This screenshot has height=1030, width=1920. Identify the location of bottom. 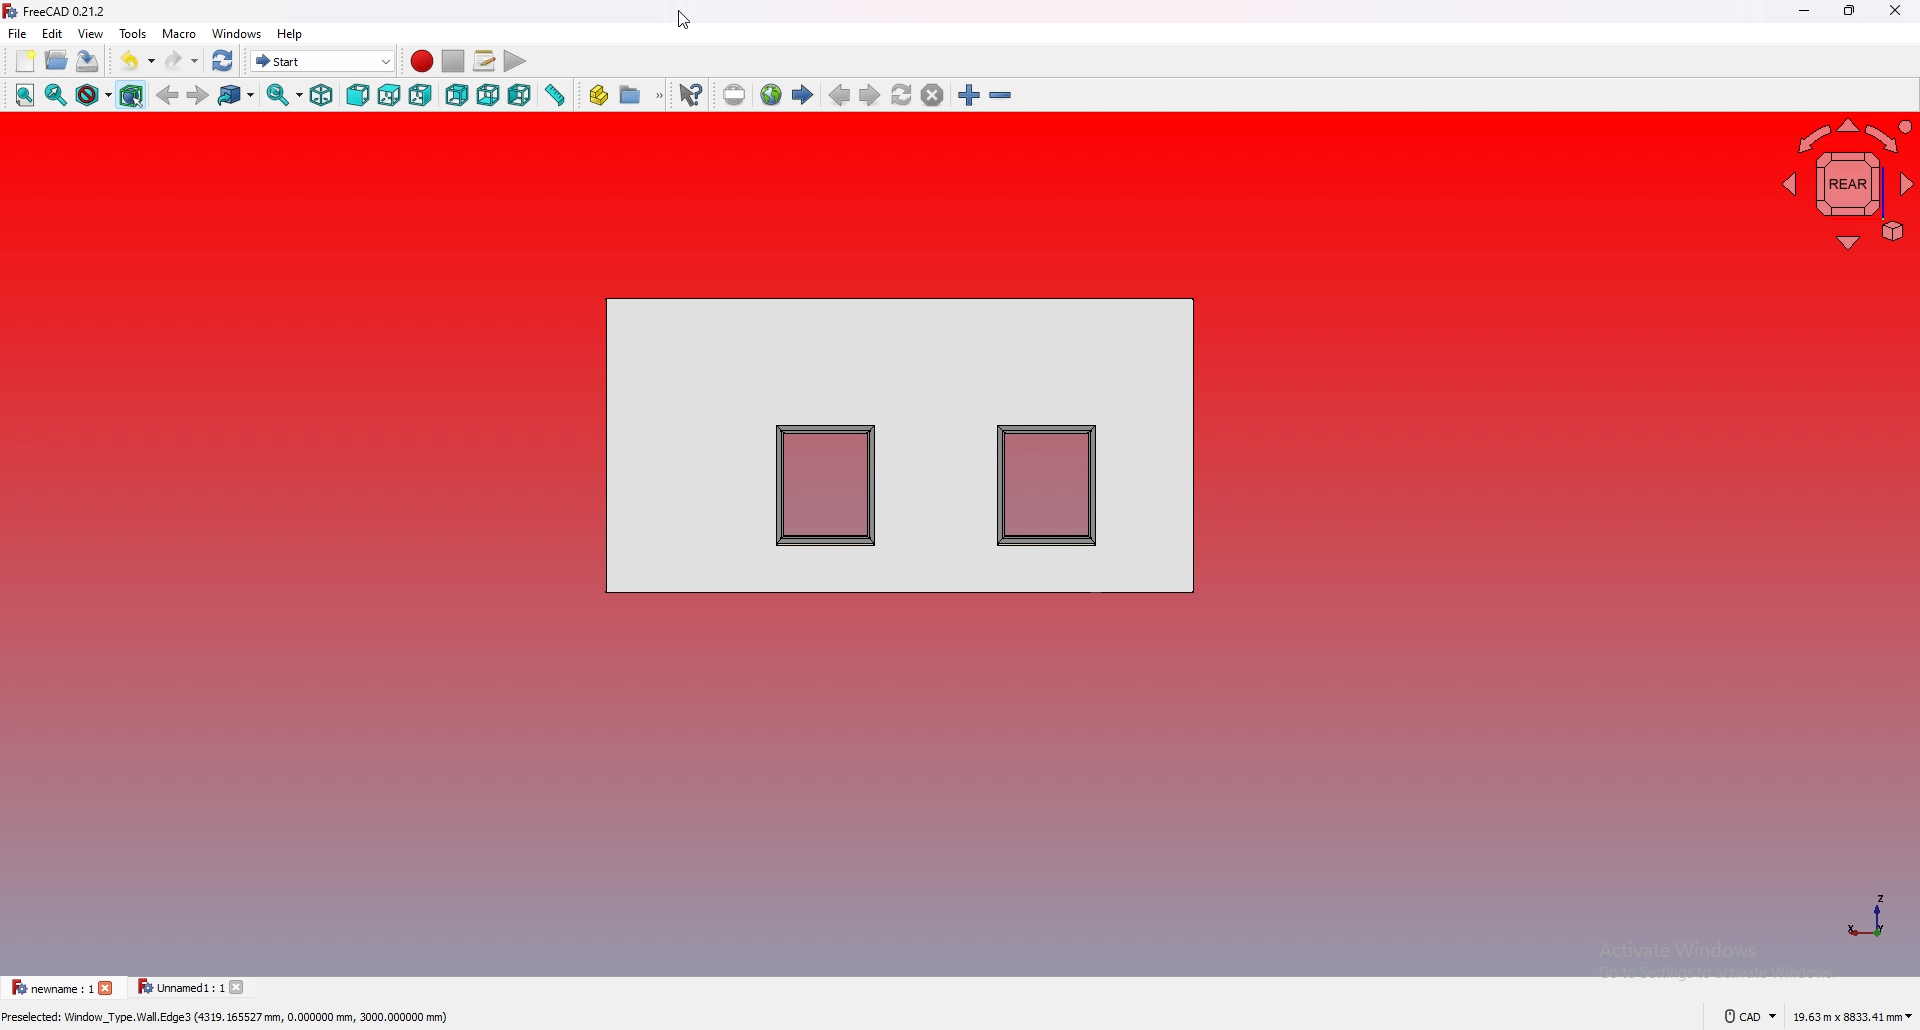
(489, 95).